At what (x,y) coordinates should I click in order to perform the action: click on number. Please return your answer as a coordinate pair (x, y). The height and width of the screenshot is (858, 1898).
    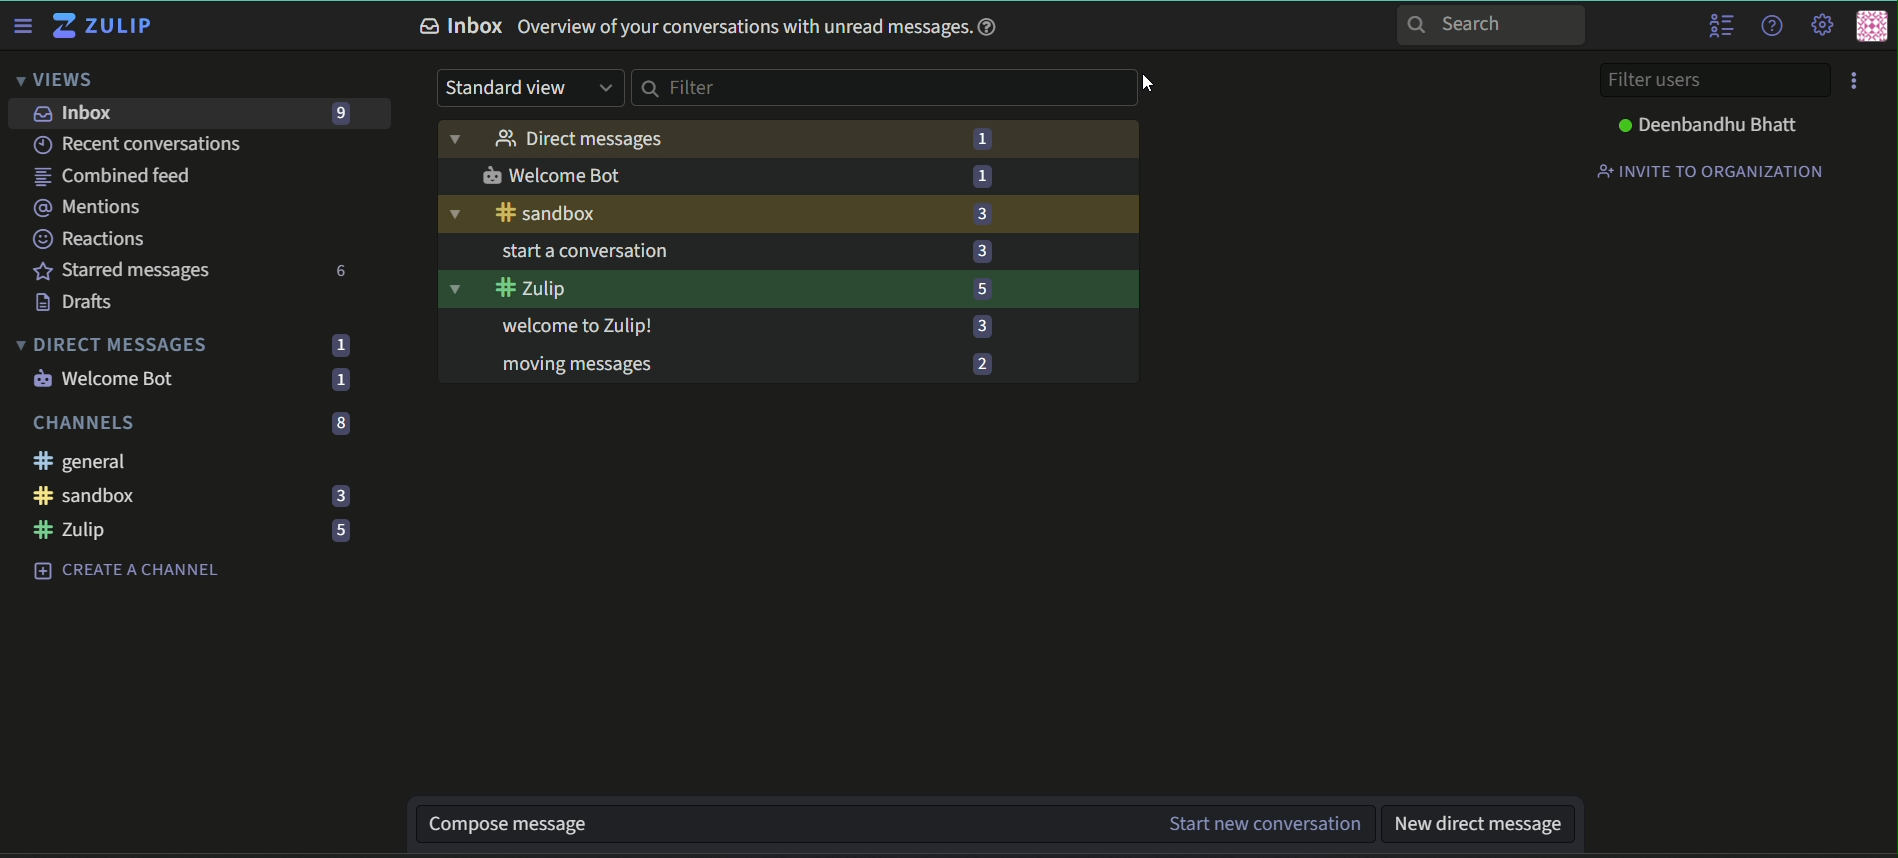
    Looking at the image, I should click on (977, 251).